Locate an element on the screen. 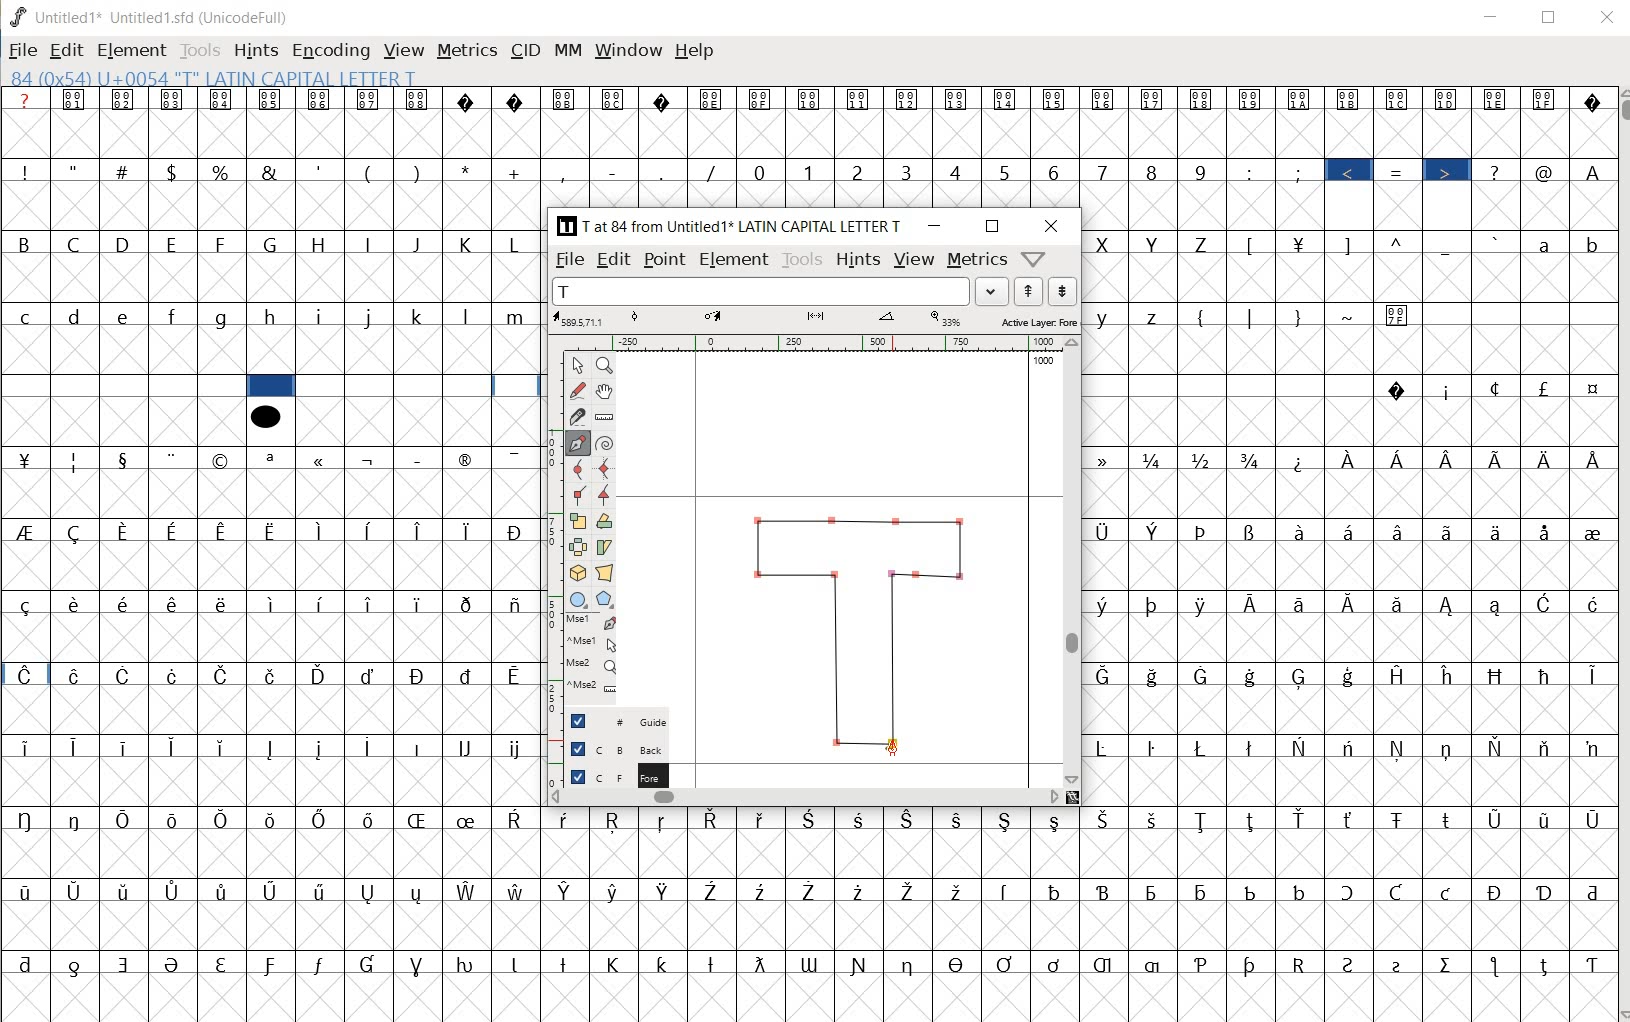 The width and height of the screenshot is (1630, 1022). Symbol is located at coordinates (1499, 606).